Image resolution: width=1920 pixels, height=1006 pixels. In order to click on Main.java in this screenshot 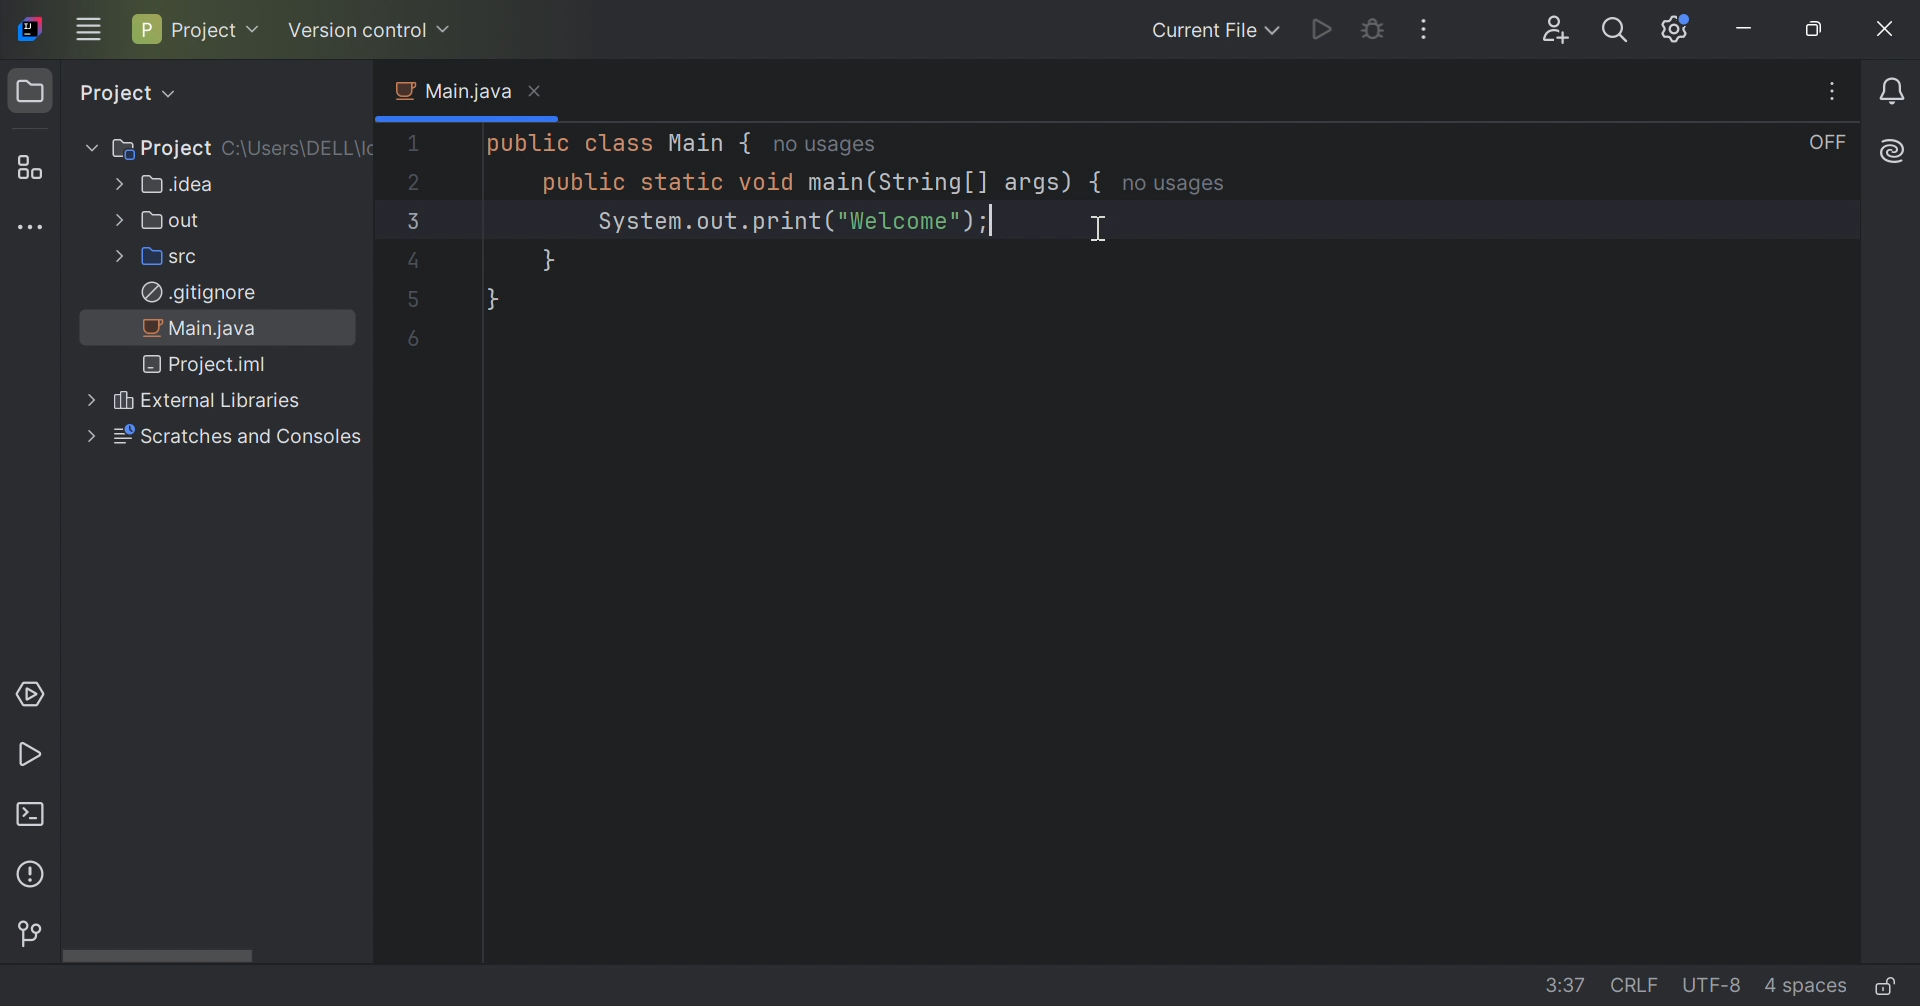, I will do `click(450, 91)`.